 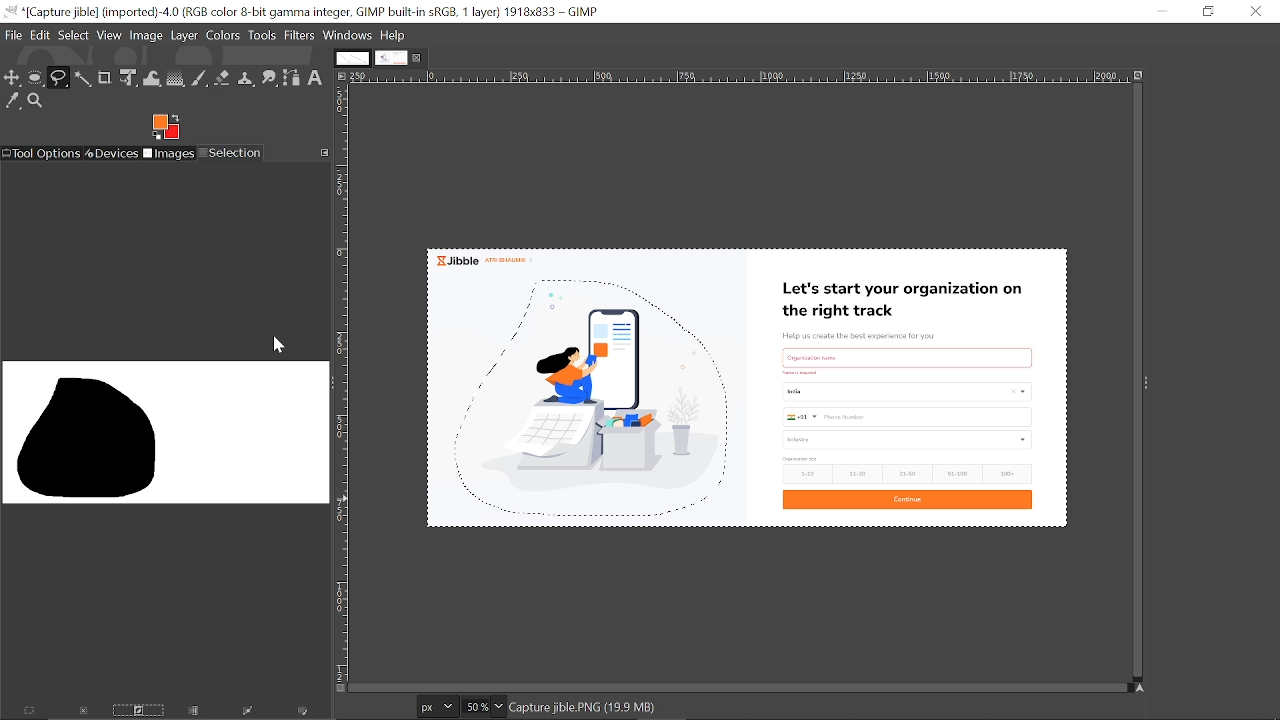 What do you see at coordinates (293, 80) in the screenshot?
I see `Path tool` at bounding box center [293, 80].